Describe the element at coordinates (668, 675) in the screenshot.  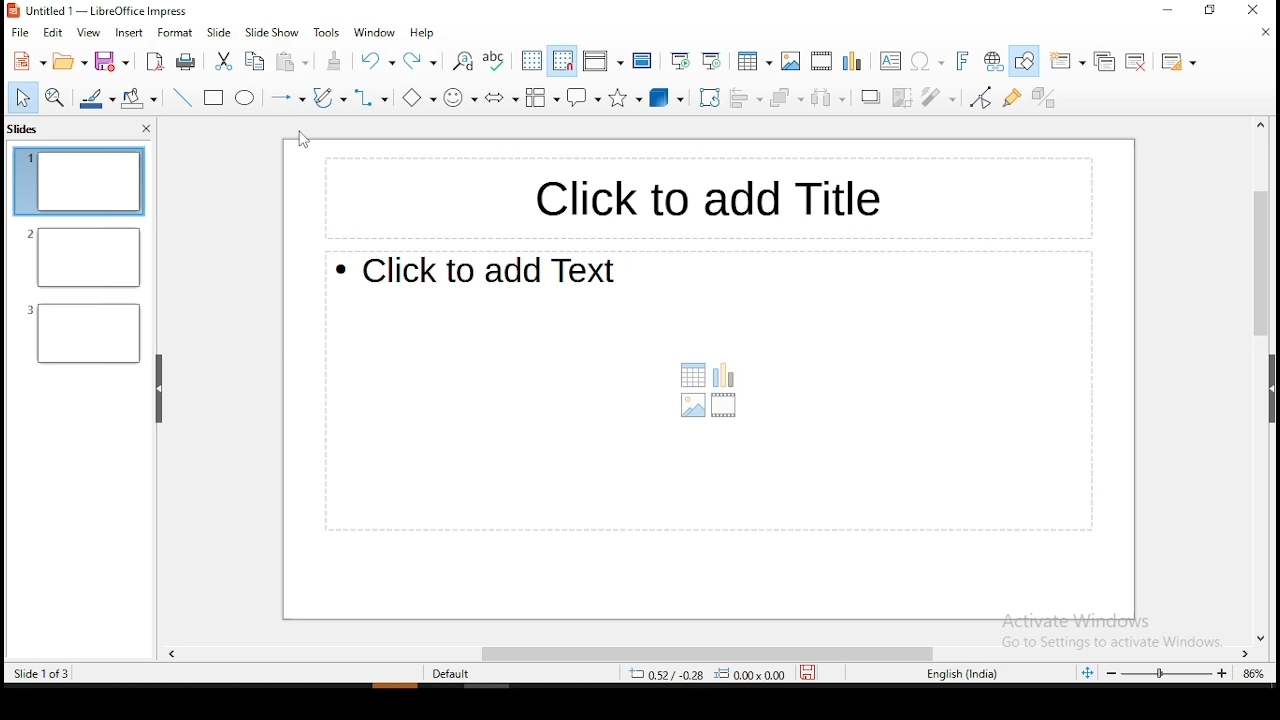
I see `4.00/3.60` at that location.